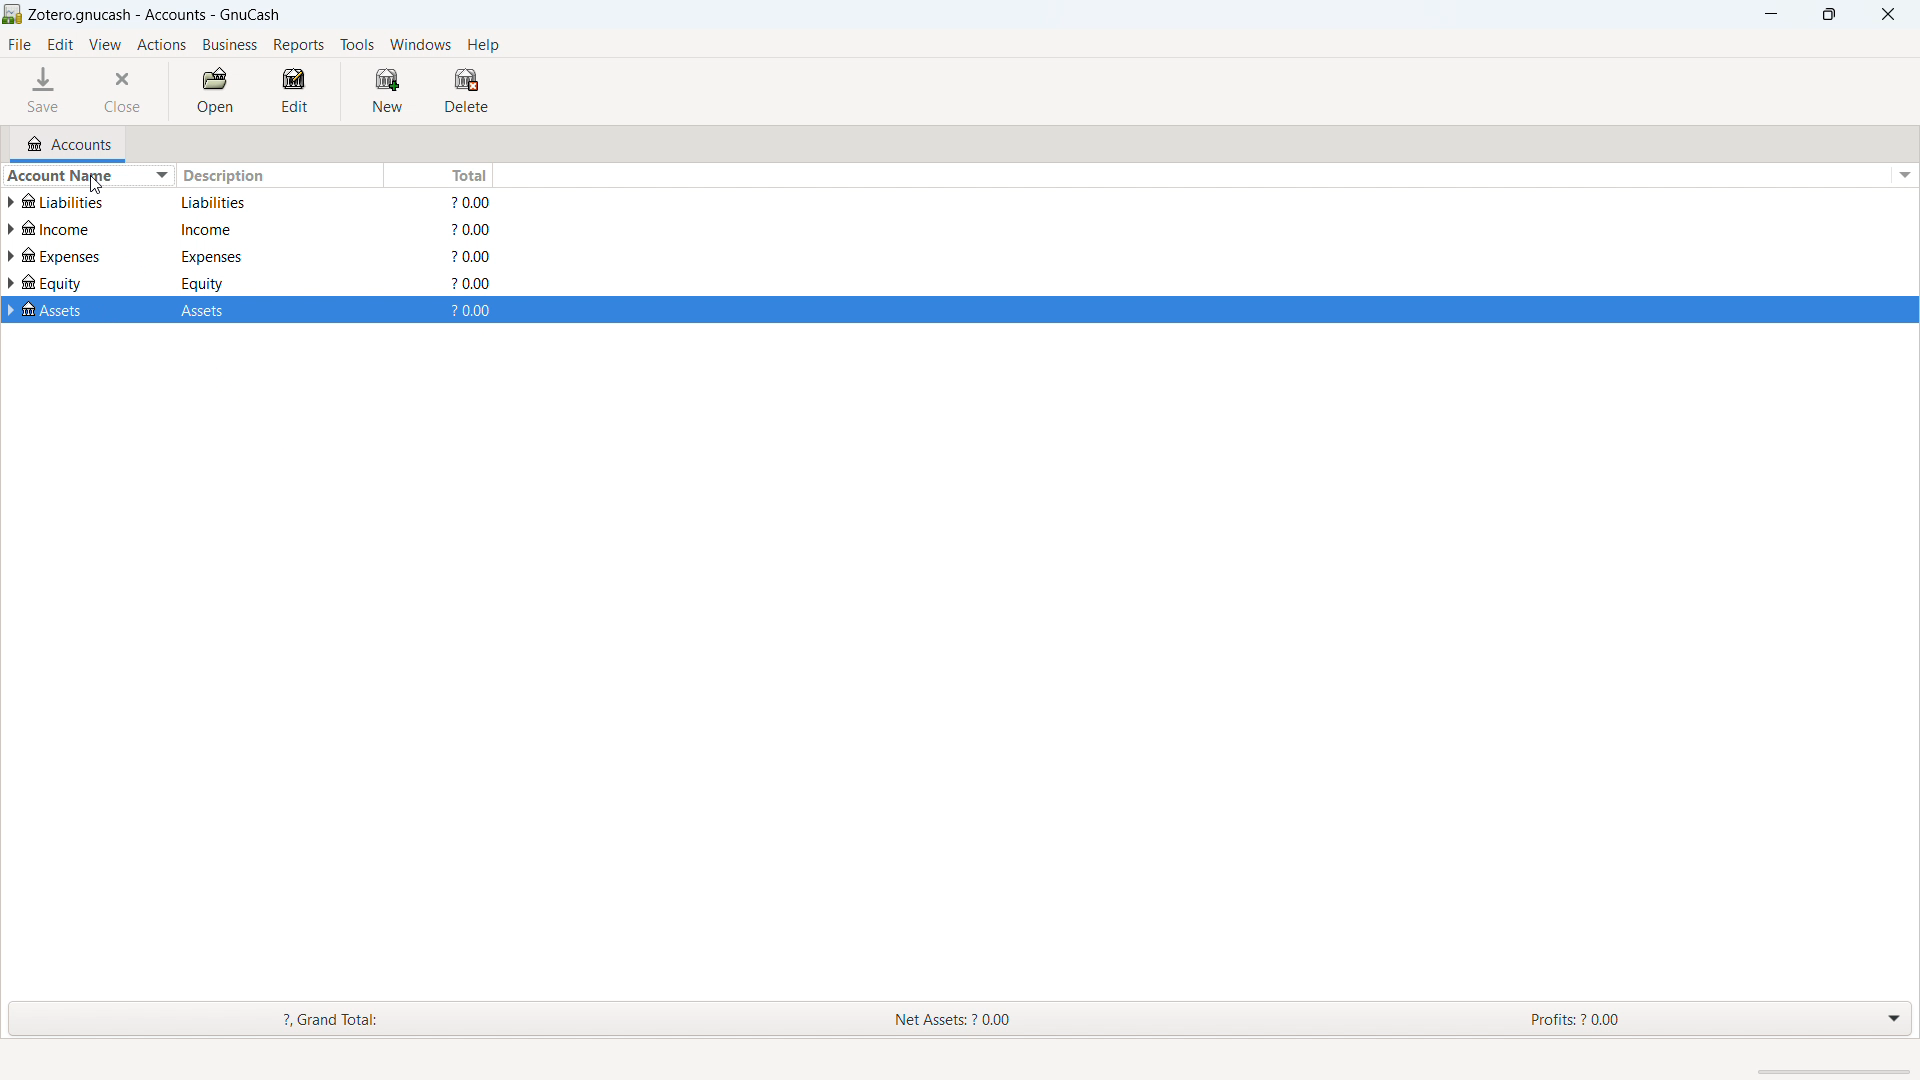  What do you see at coordinates (1620, 1019) in the screenshot?
I see `Profits: ? 0.00` at bounding box center [1620, 1019].